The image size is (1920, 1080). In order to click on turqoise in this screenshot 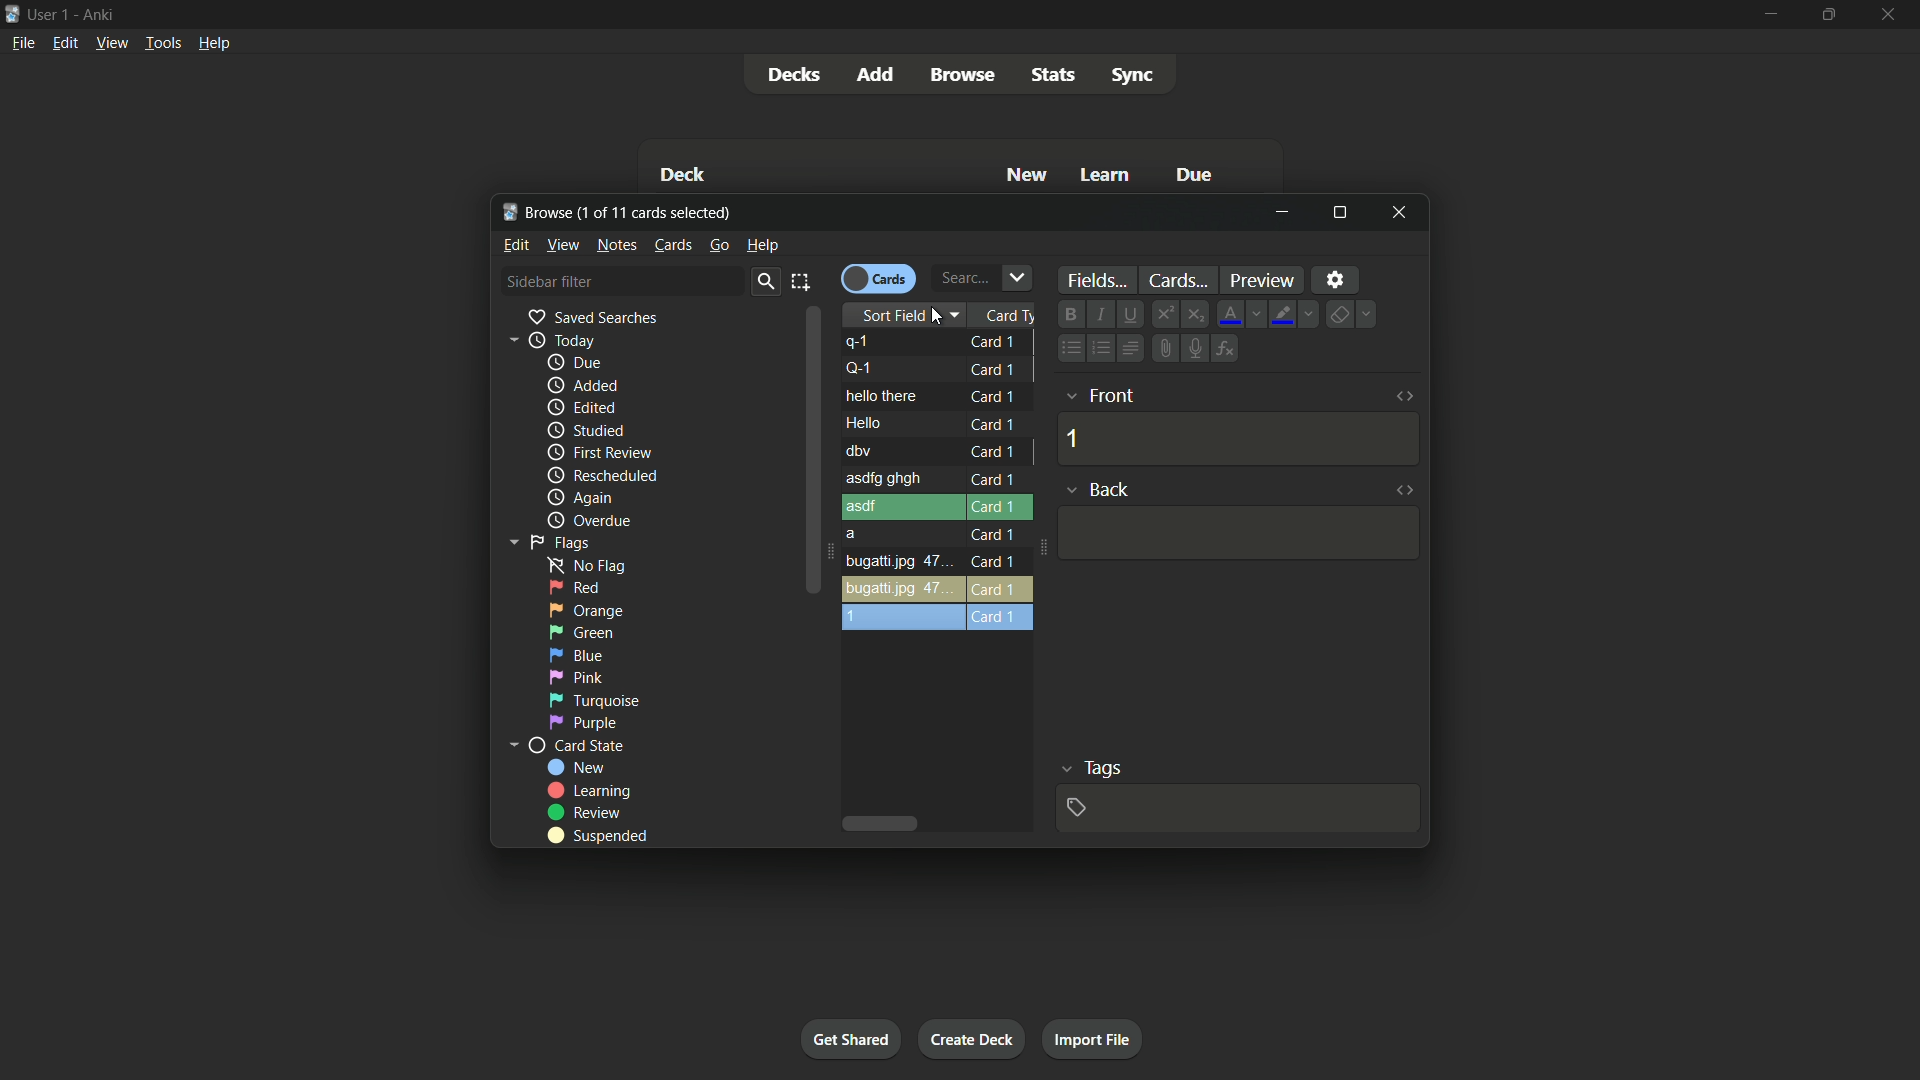, I will do `click(592, 702)`.